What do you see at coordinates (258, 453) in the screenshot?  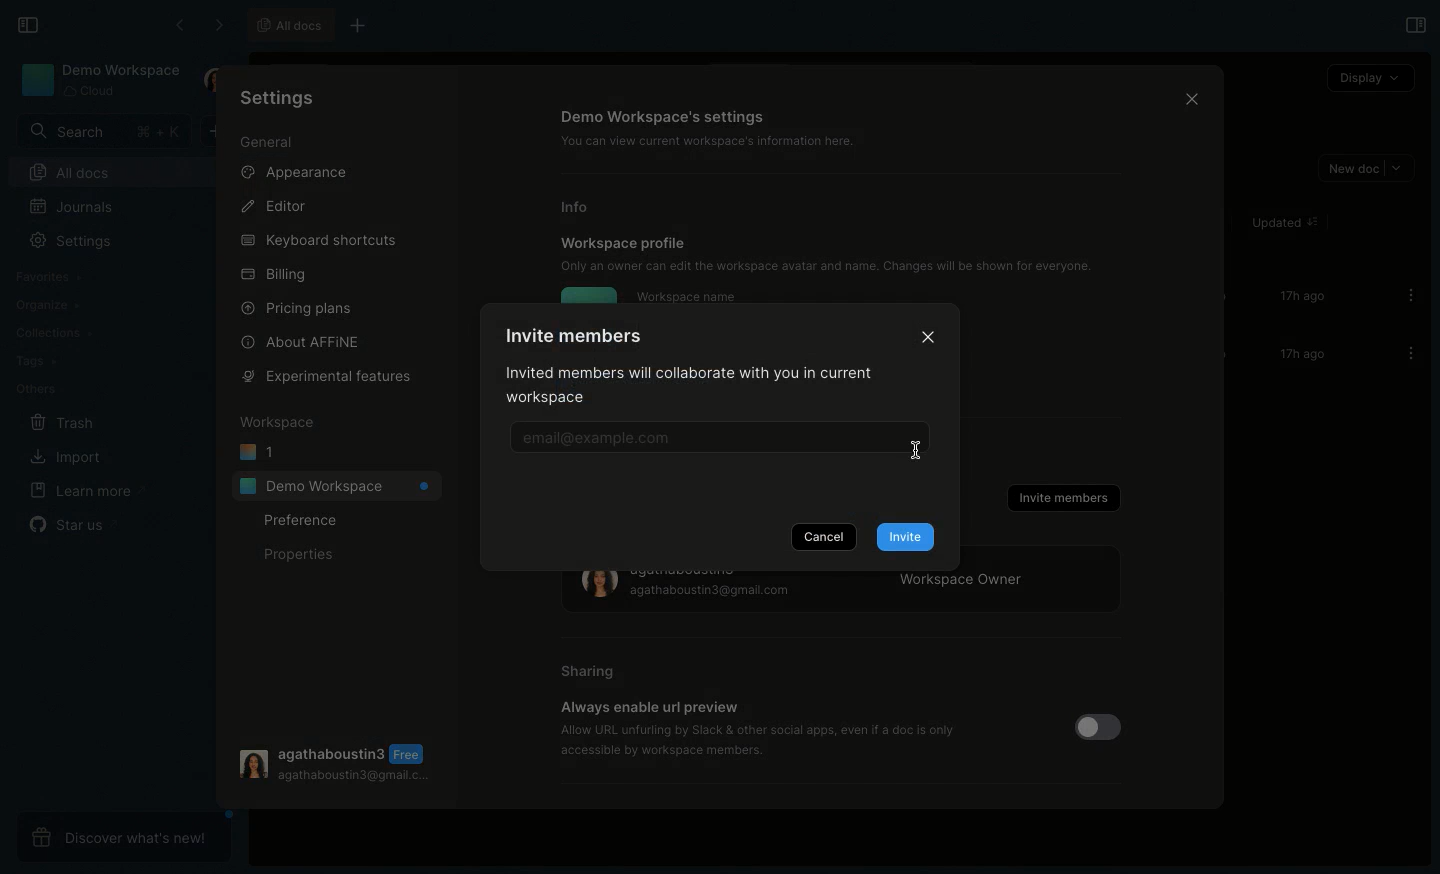 I see `1` at bounding box center [258, 453].